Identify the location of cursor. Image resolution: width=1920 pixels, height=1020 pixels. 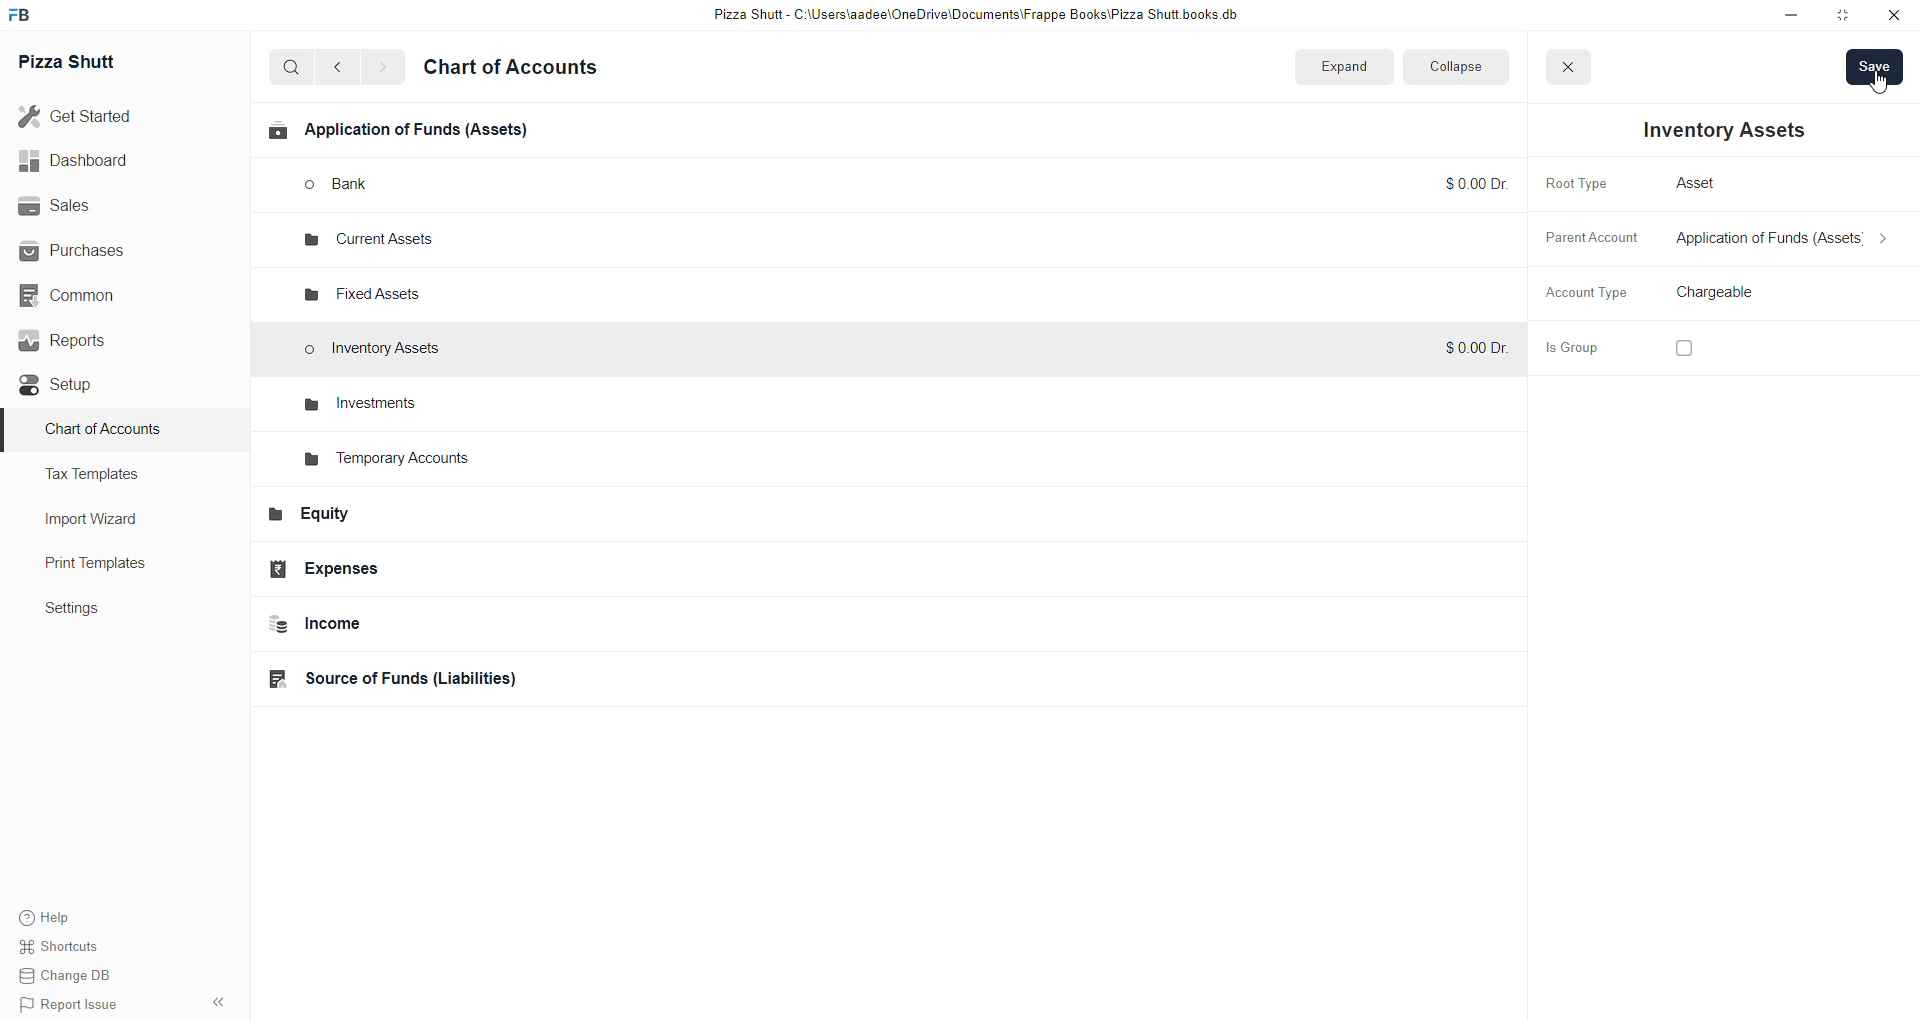
(1881, 89).